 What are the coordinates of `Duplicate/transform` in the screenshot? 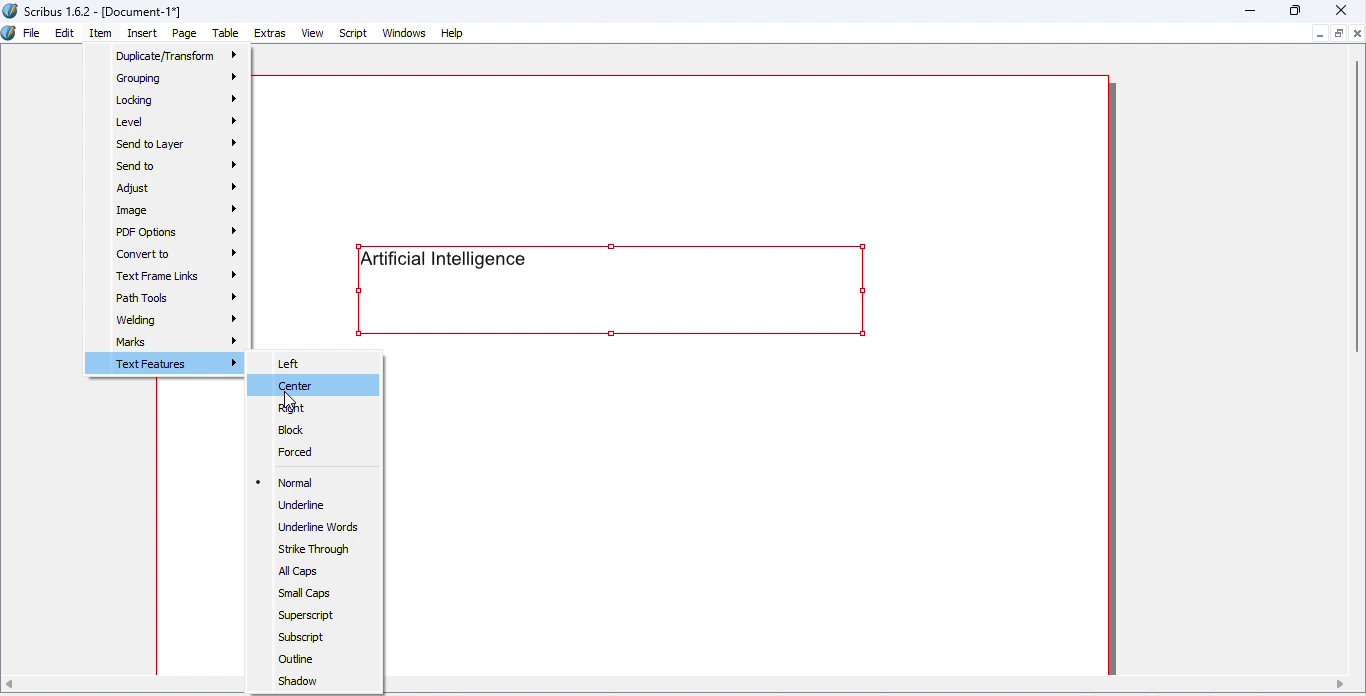 It's located at (180, 56).